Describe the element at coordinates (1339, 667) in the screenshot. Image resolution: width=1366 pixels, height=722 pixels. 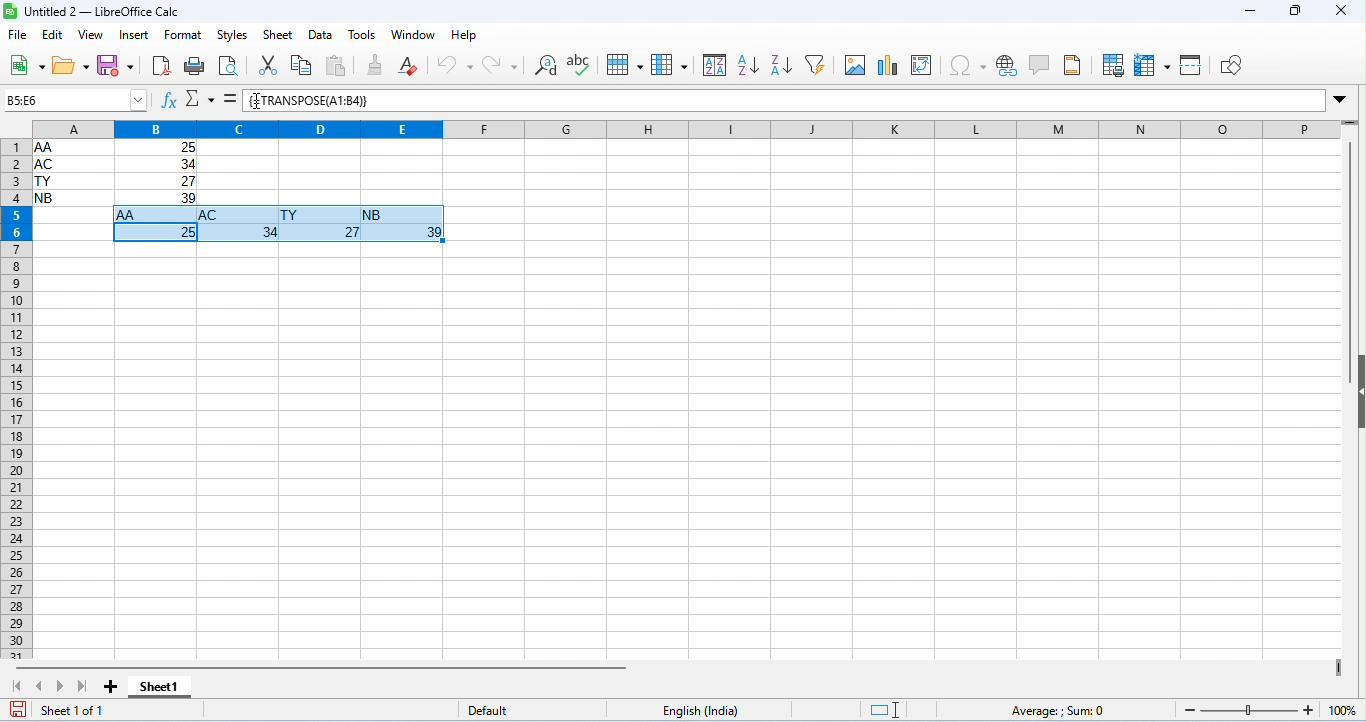
I see `drag to view next columns` at that location.